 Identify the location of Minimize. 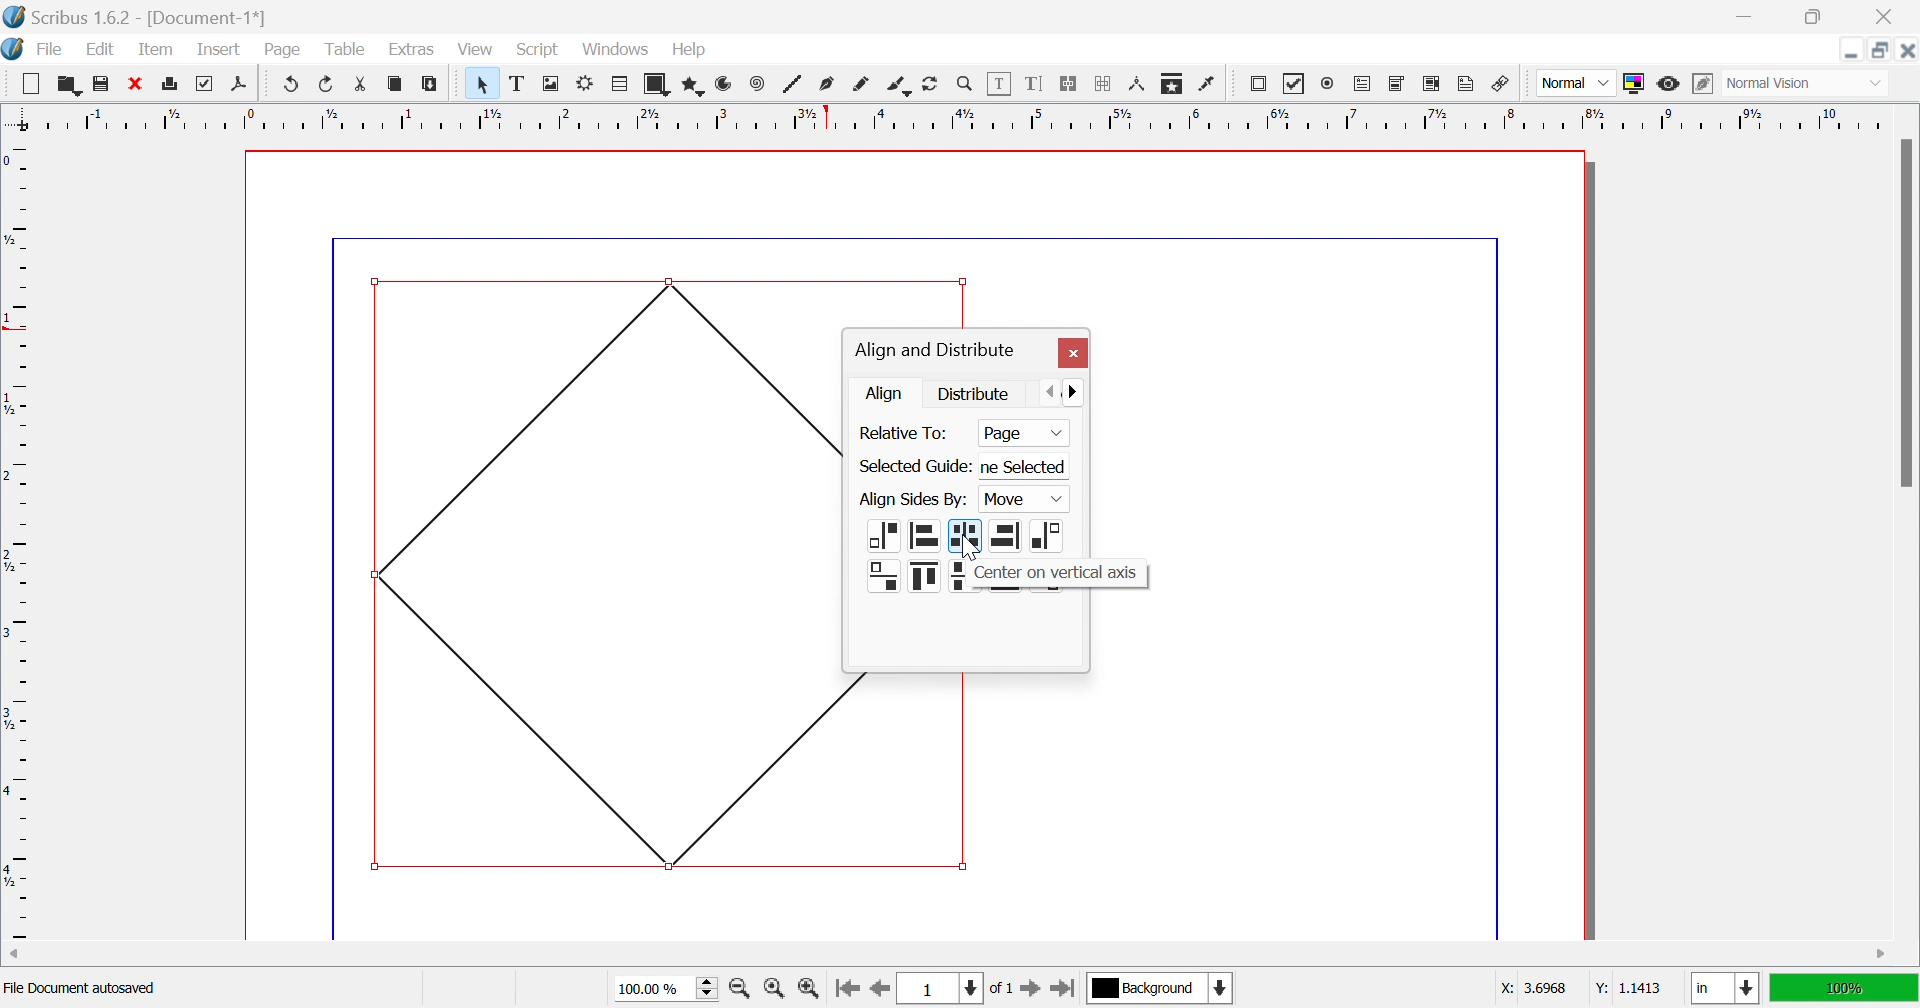
(1749, 17).